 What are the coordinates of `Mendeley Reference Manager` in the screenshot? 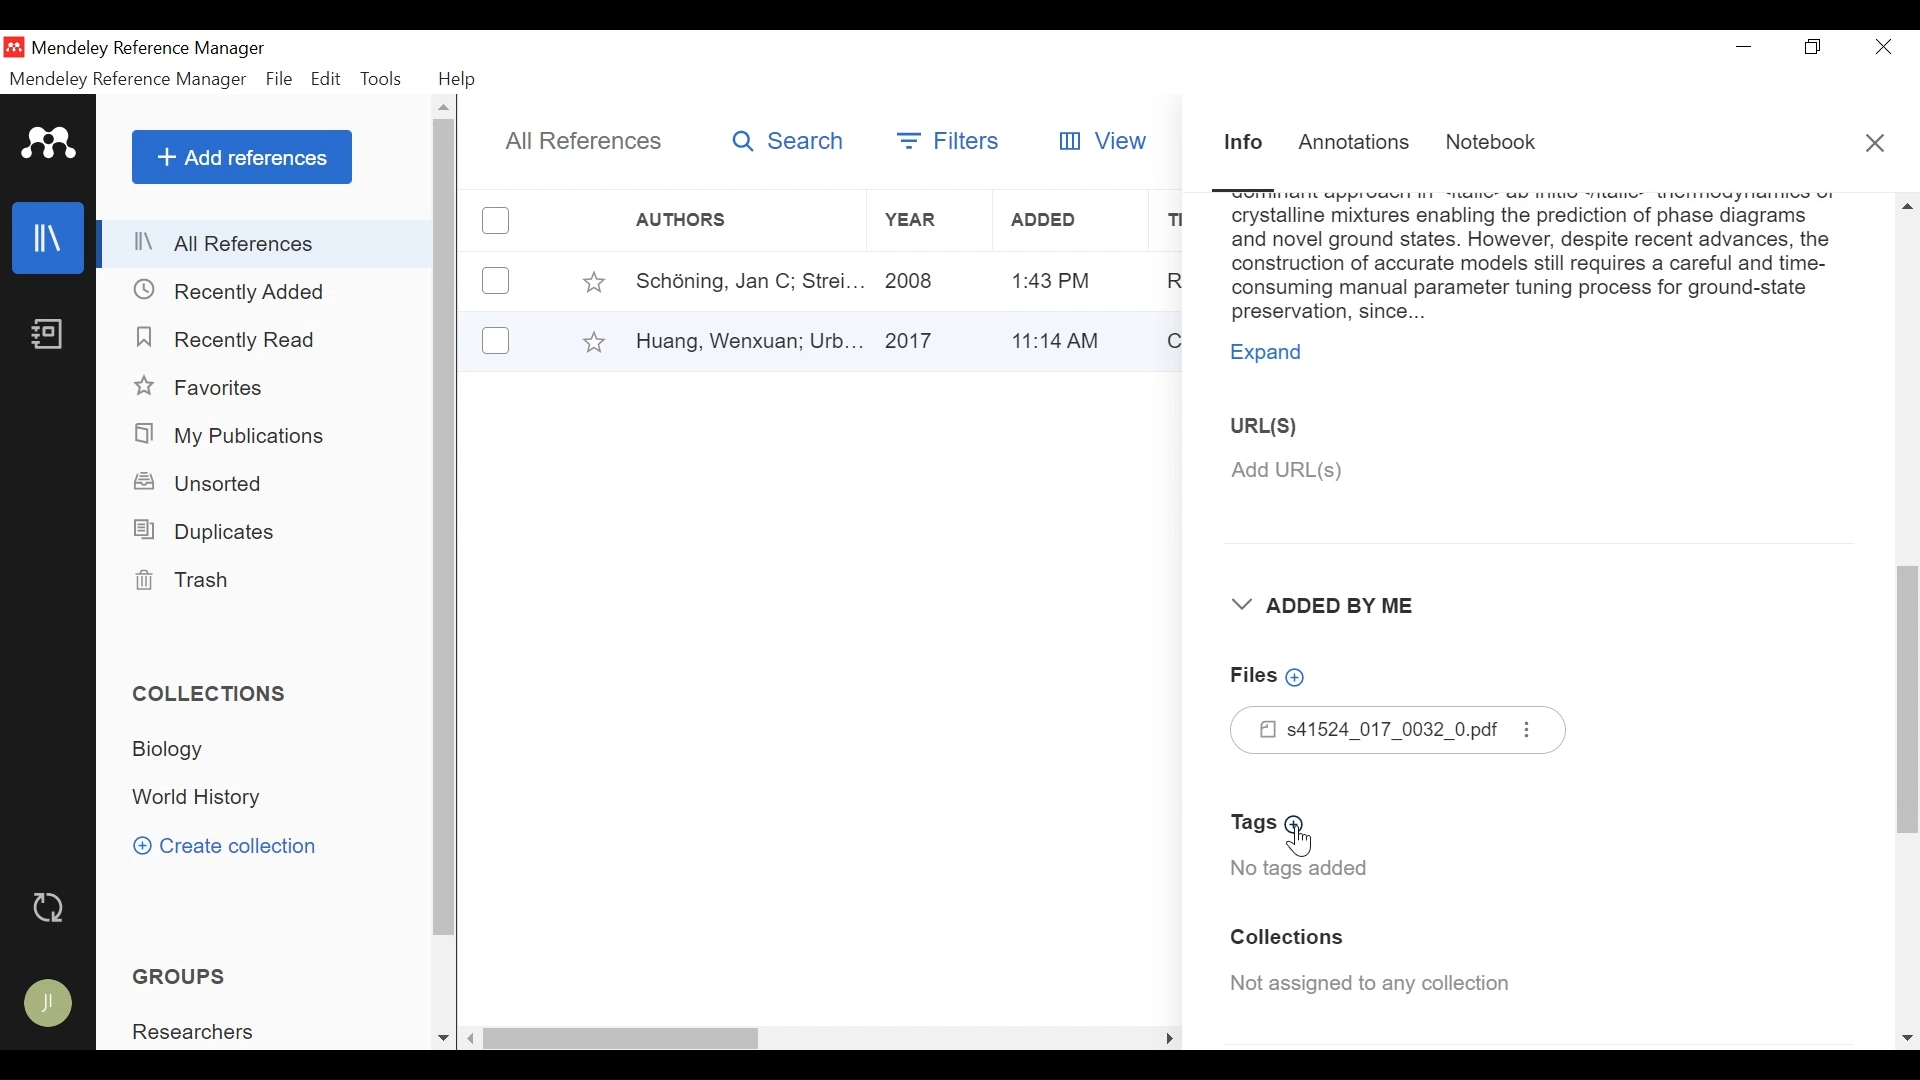 It's located at (153, 48).